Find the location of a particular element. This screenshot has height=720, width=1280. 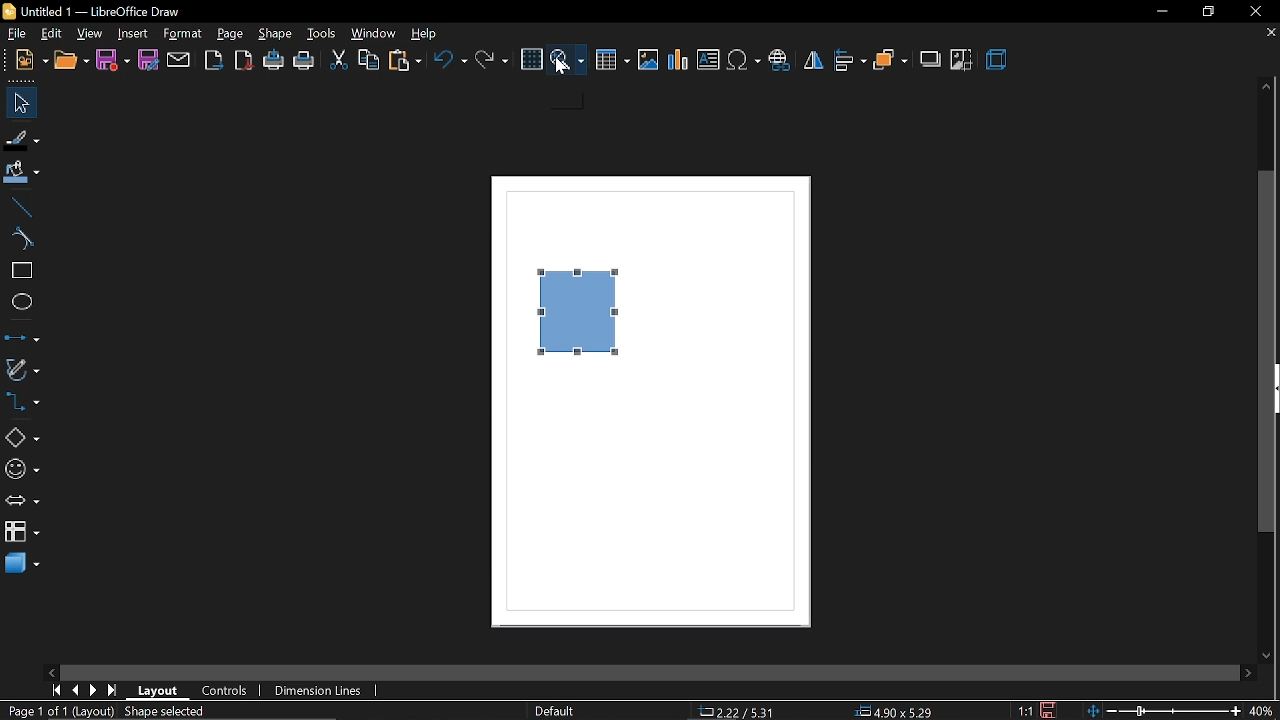

scaling factor is located at coordinates (1027, 709).